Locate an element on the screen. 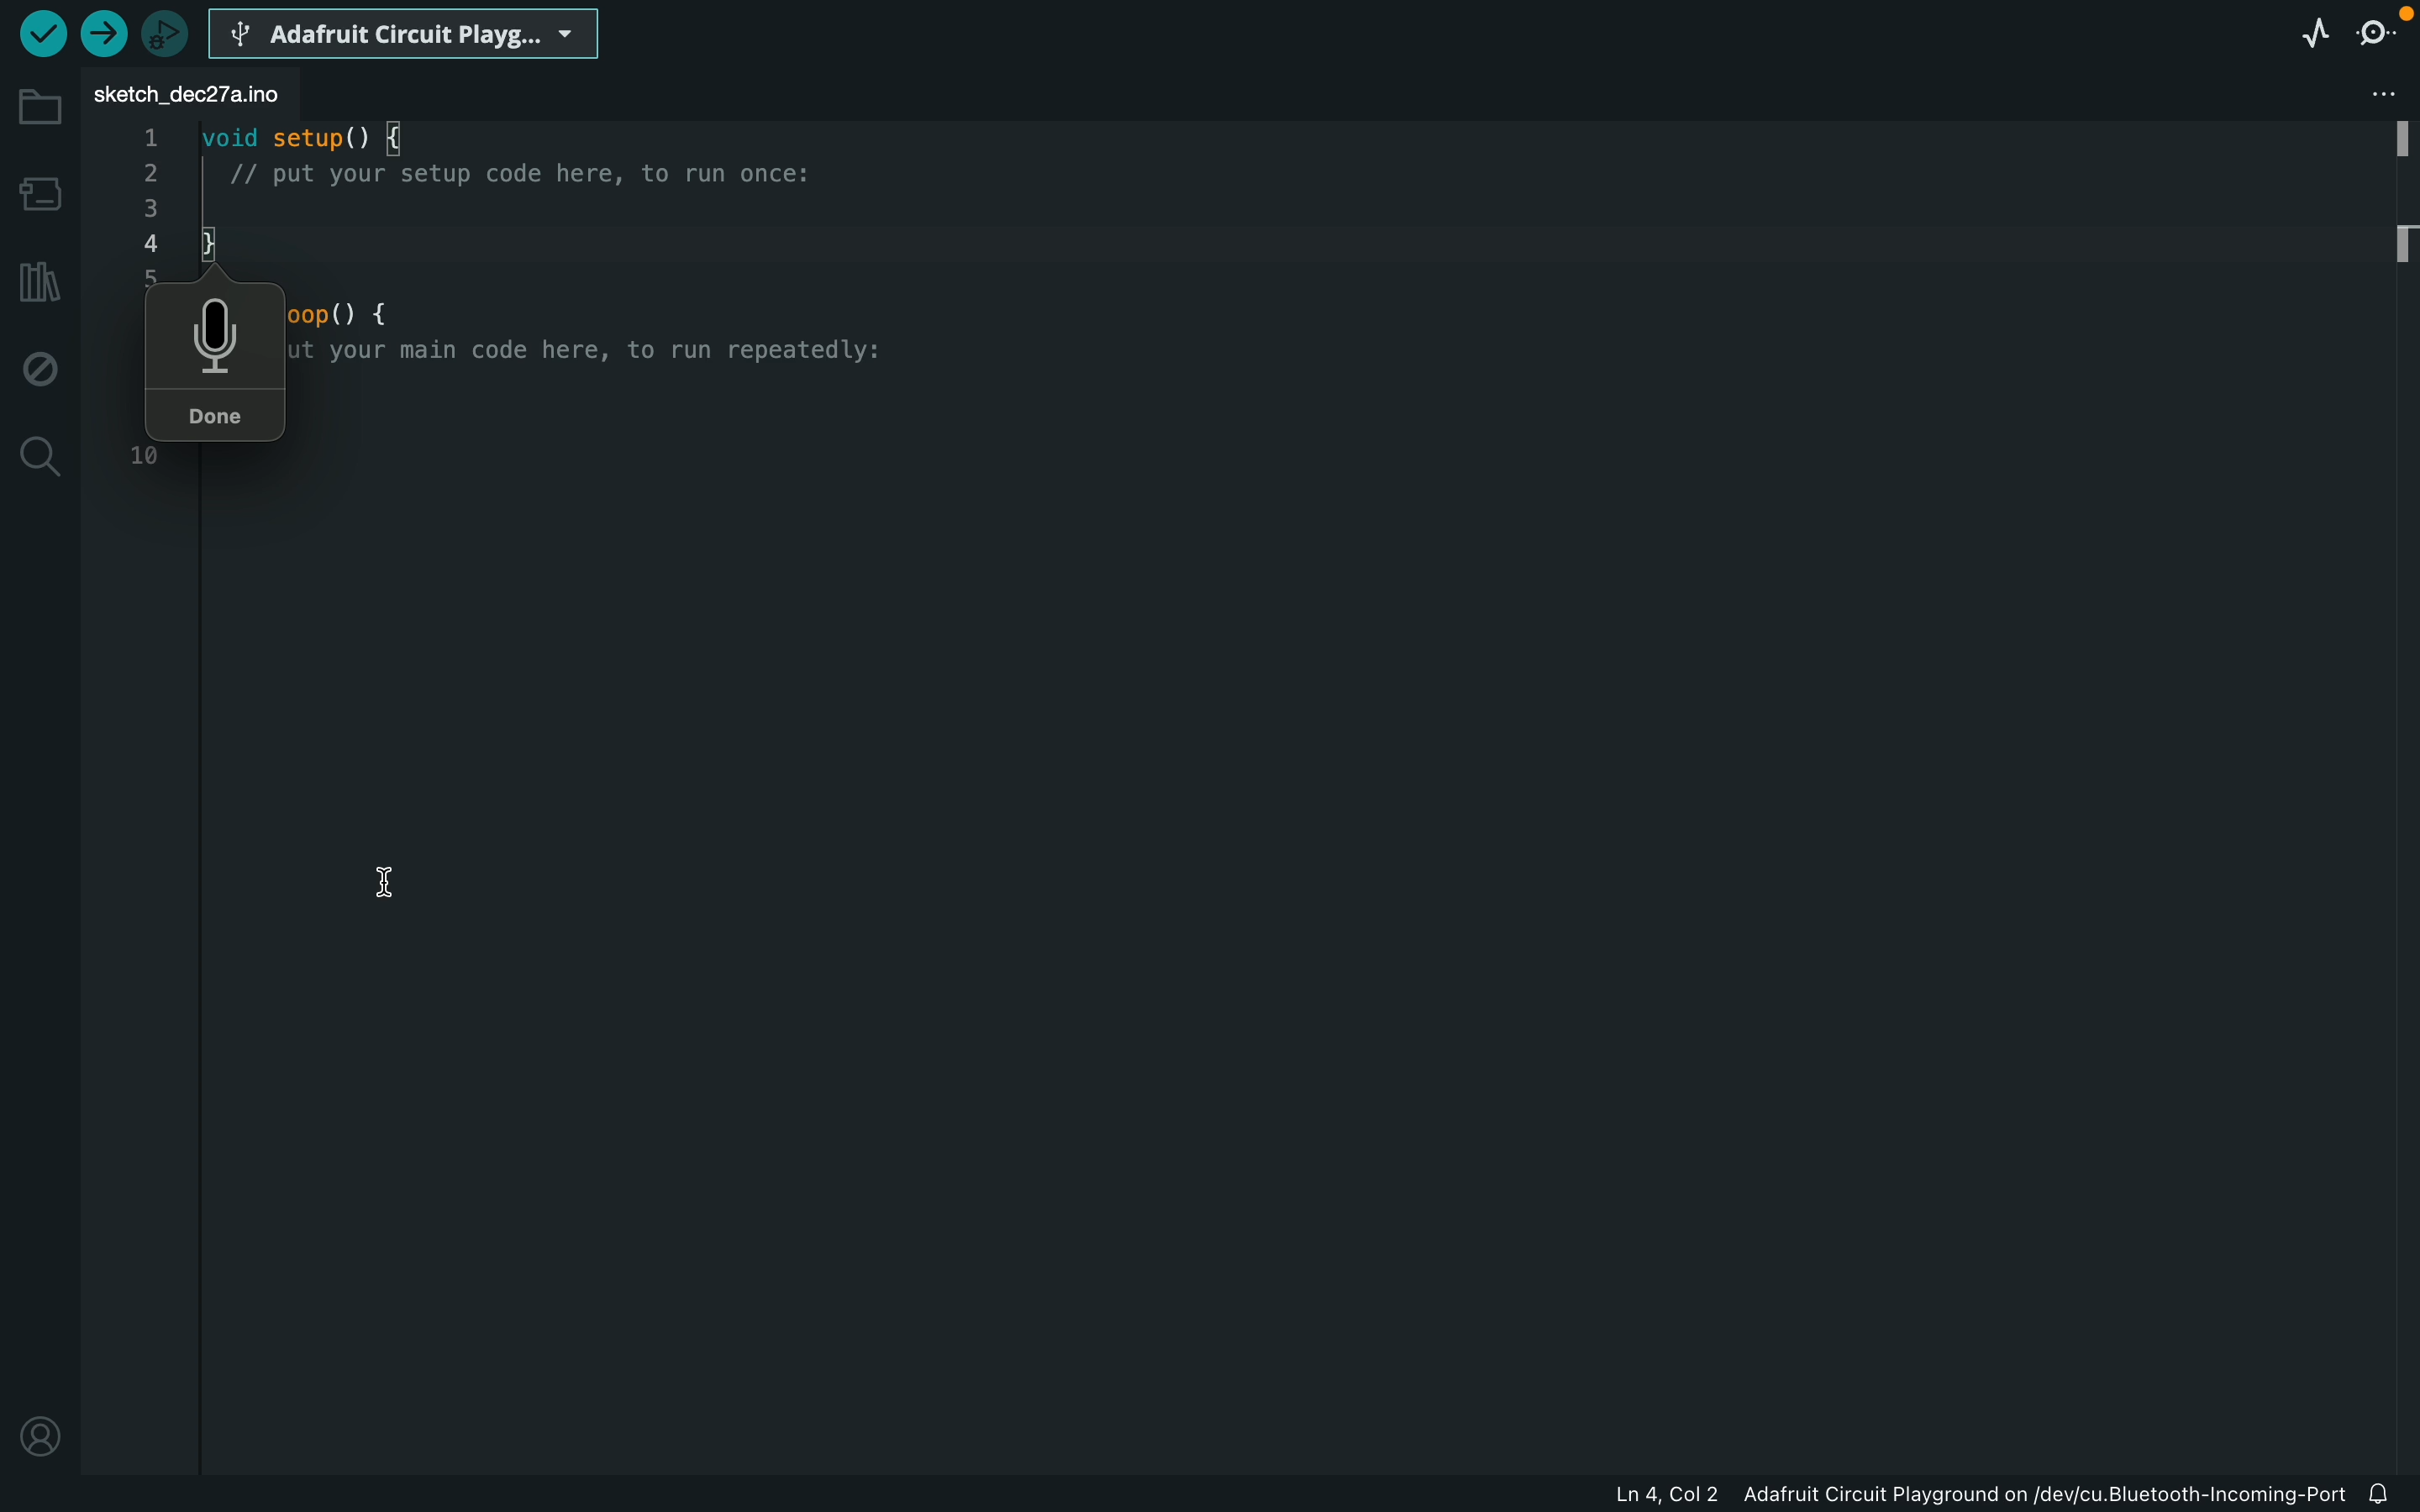 The height and width of the screenshot is (1512, 2420). Ln 4, Col 2 is located at coordinates (1668, 1495).